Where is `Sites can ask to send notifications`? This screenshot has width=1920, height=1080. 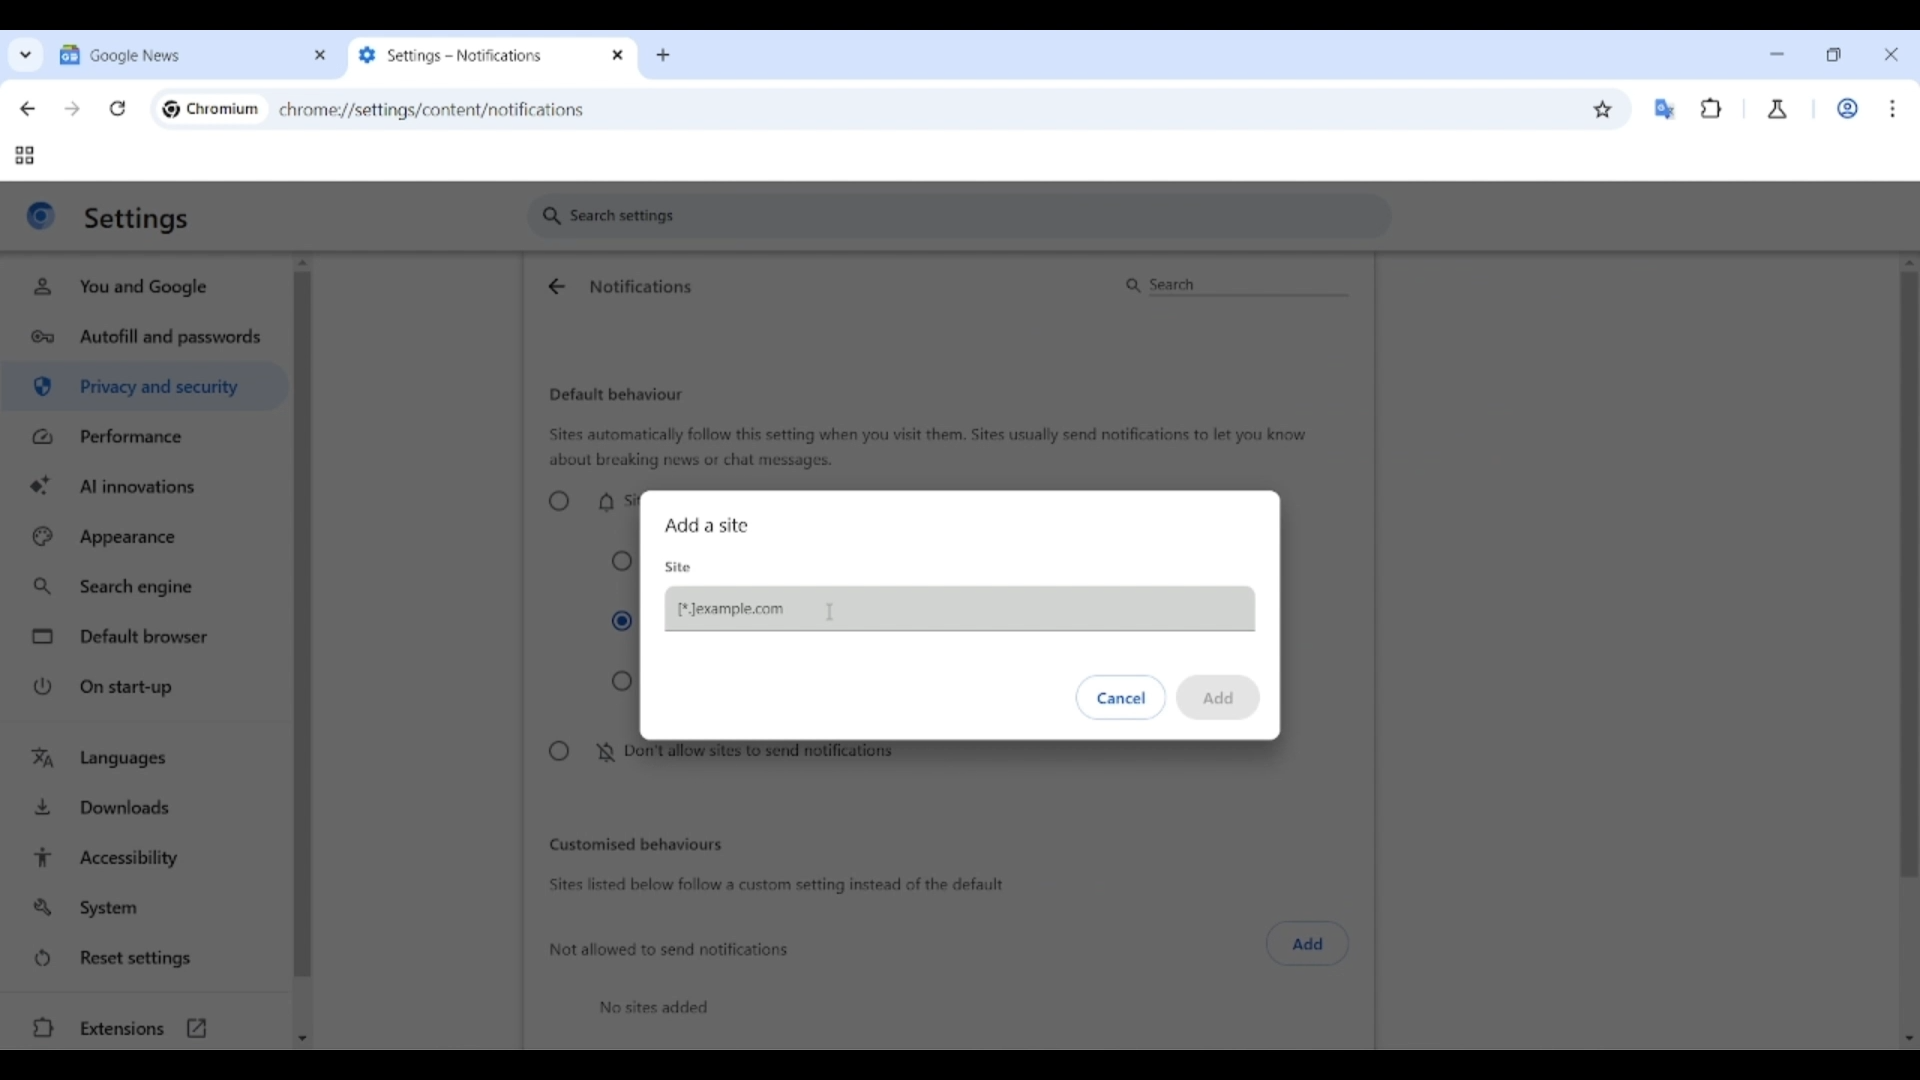
Sites can ask to send notifications is located at coordinates (589, 501).